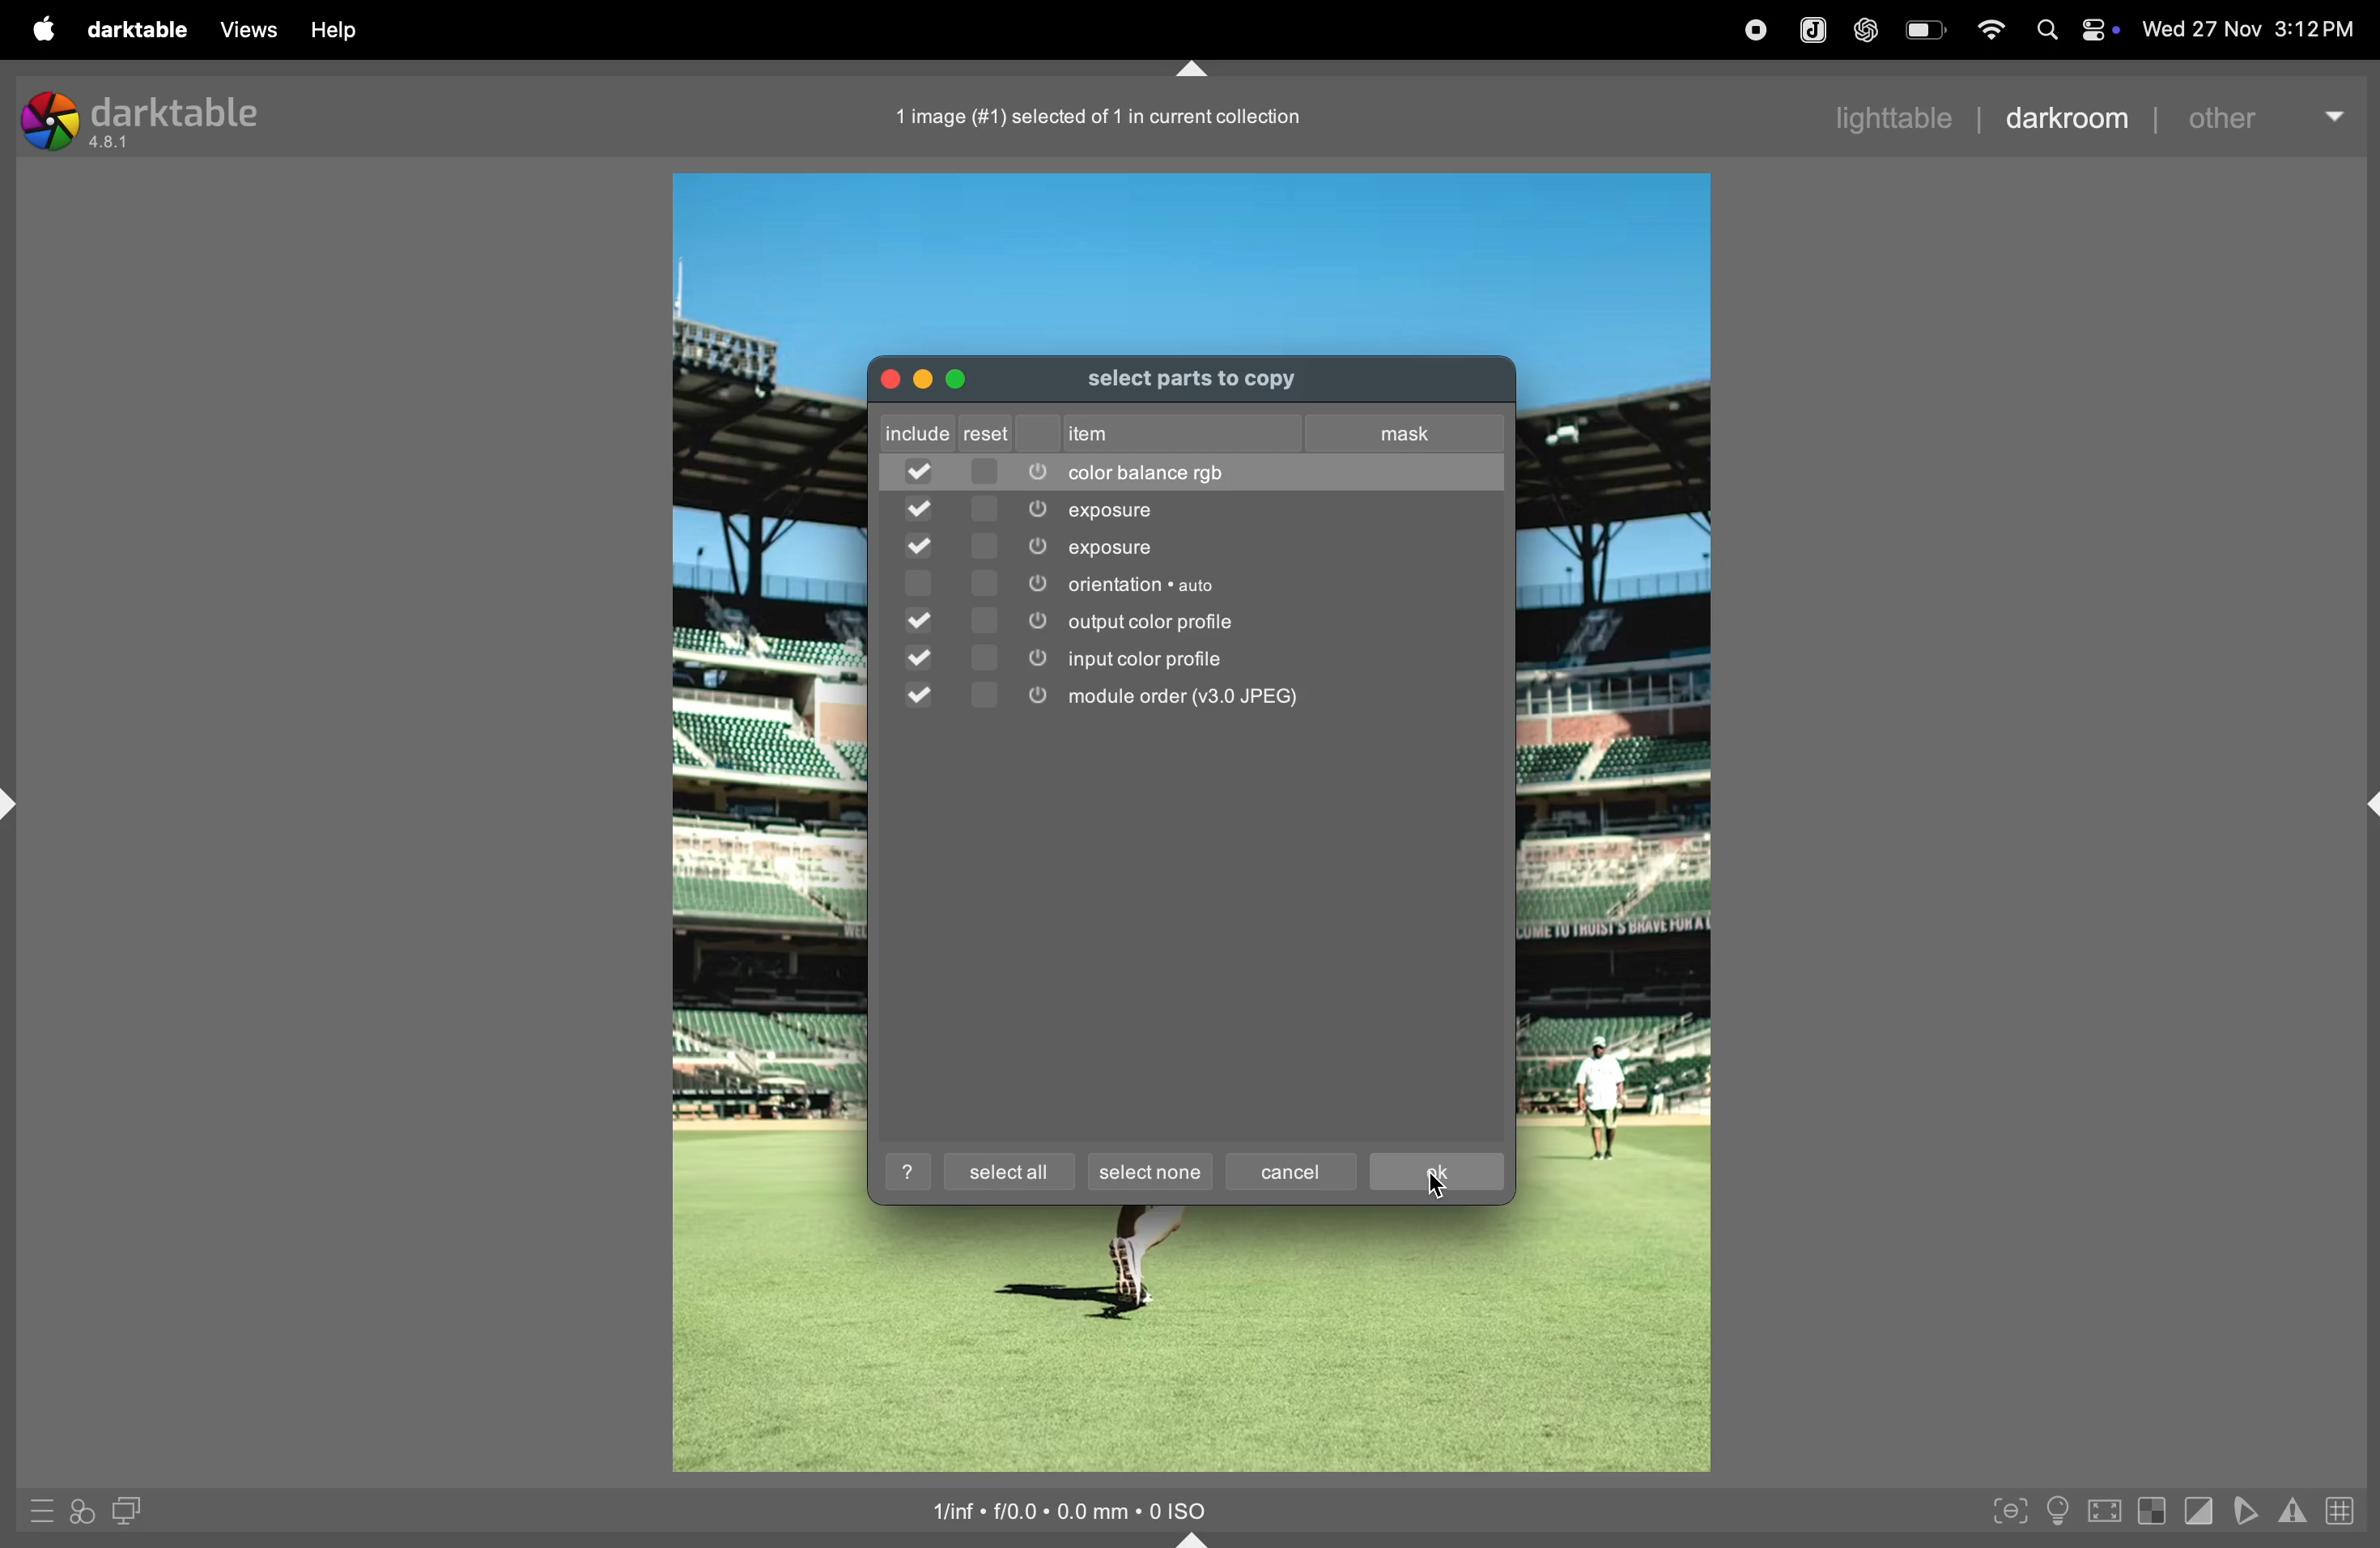  Describe the element at coordinates (1220, 383) in the screenshot. I see `select part to copy` at that location.